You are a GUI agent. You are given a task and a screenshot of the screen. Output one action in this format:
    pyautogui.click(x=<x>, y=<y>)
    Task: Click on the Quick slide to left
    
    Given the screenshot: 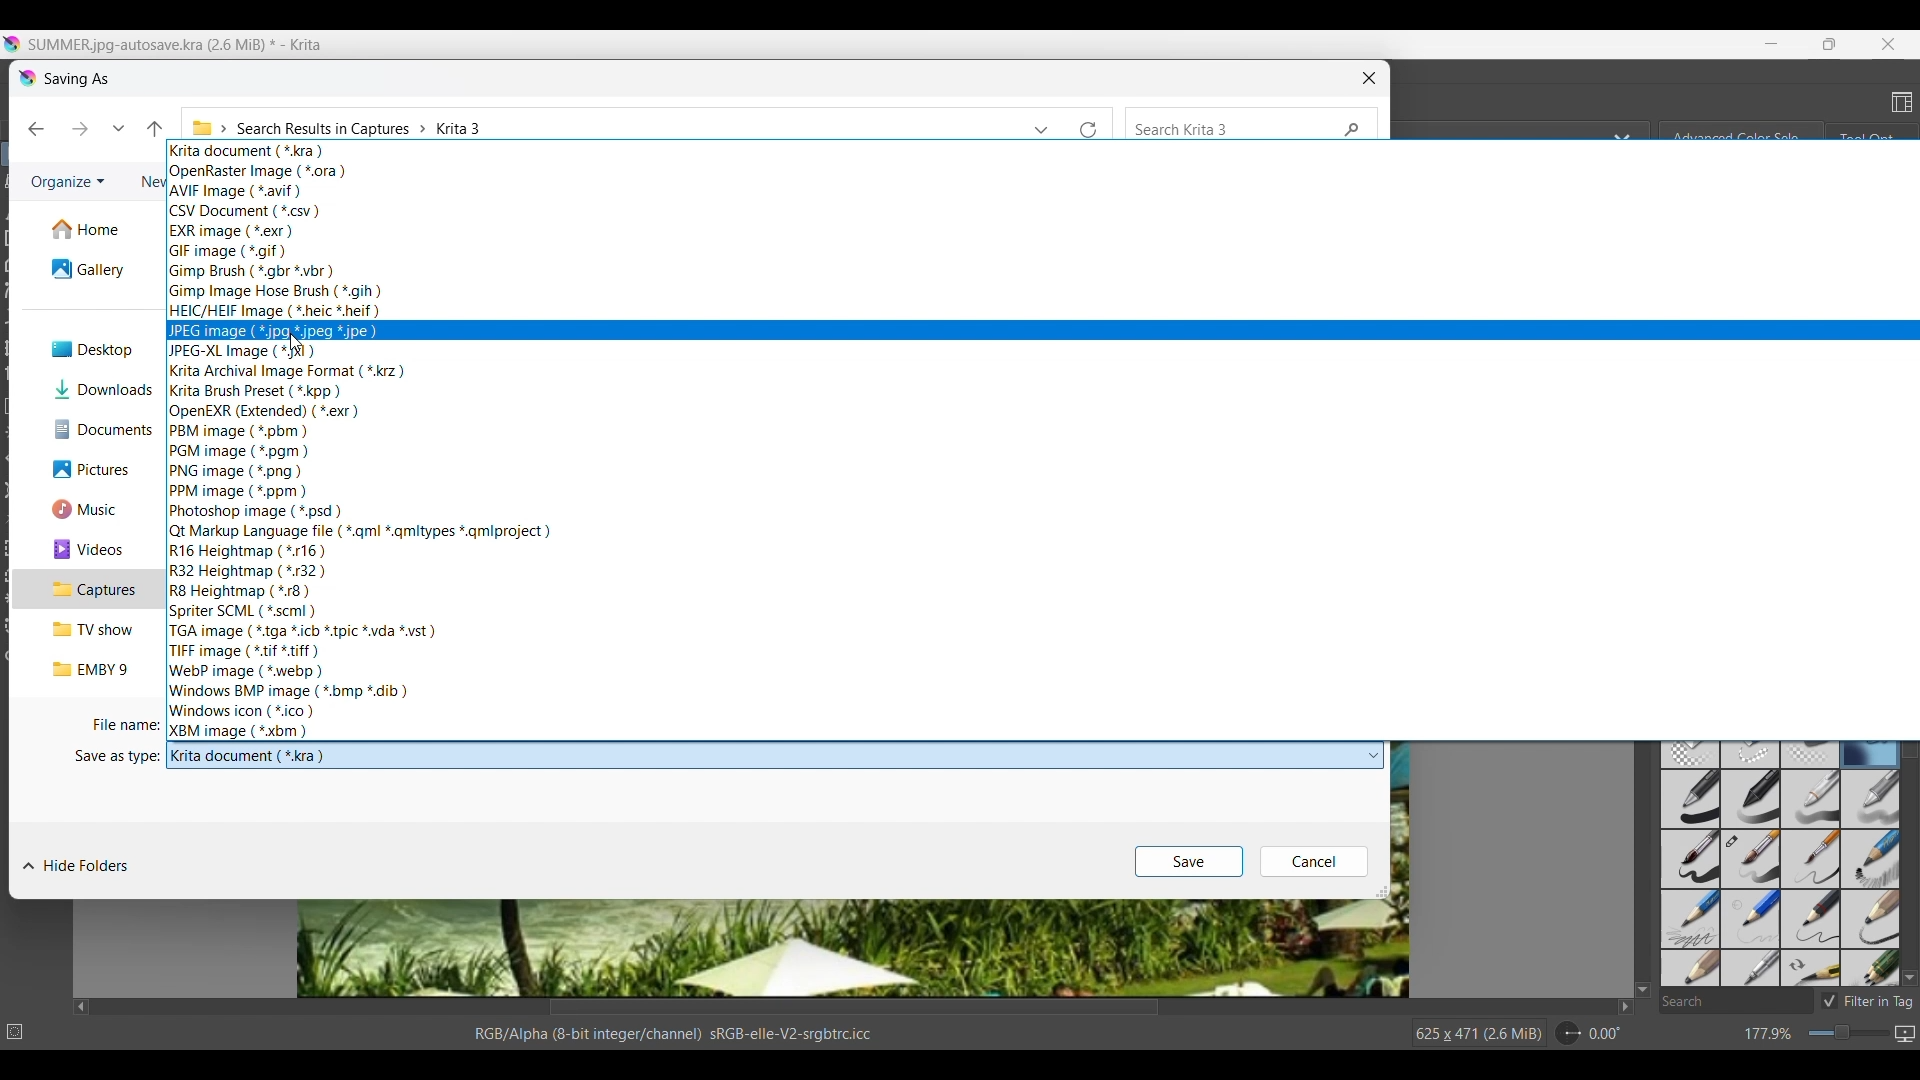 What is the action you would take?
    pyautogui.click(x=82, y=1008)
    